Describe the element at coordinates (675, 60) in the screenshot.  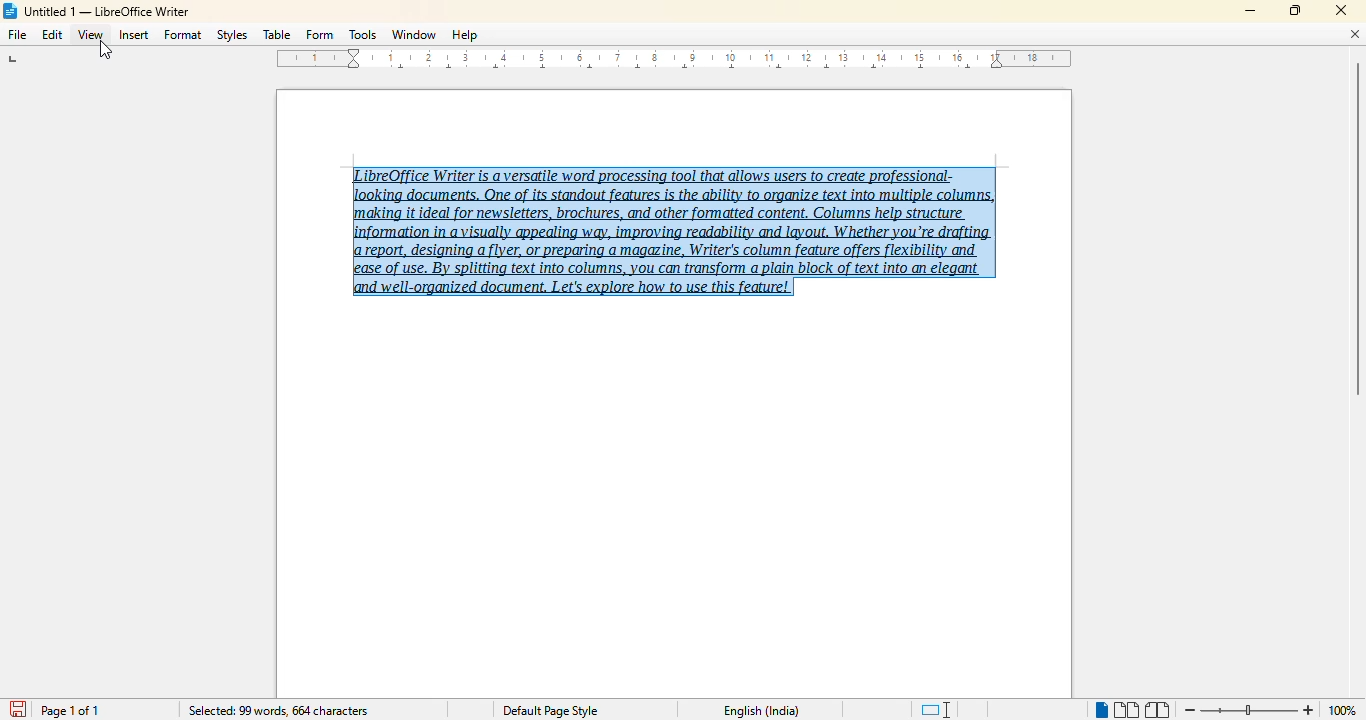
I see `ruler` at that location.